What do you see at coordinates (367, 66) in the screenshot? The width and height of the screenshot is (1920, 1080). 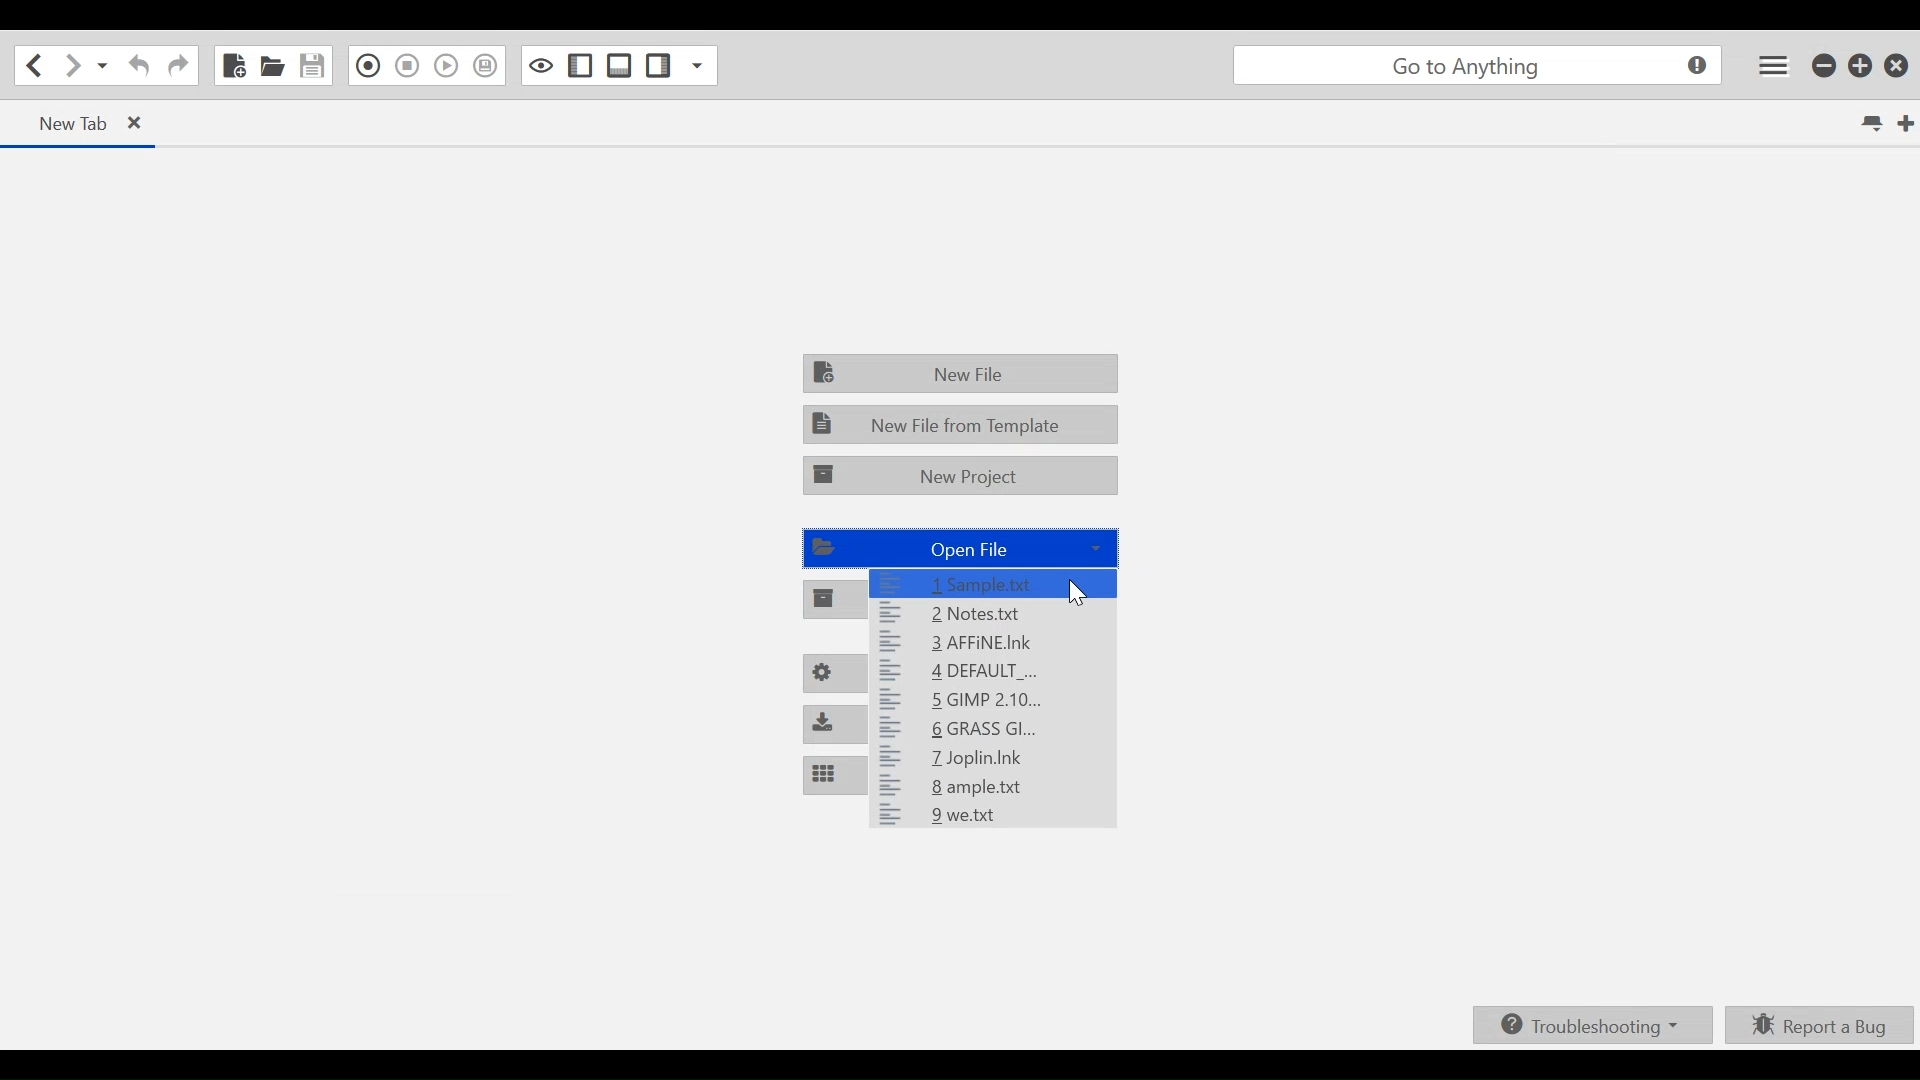 I see `Record Macro` at bounding box center [367, 66].